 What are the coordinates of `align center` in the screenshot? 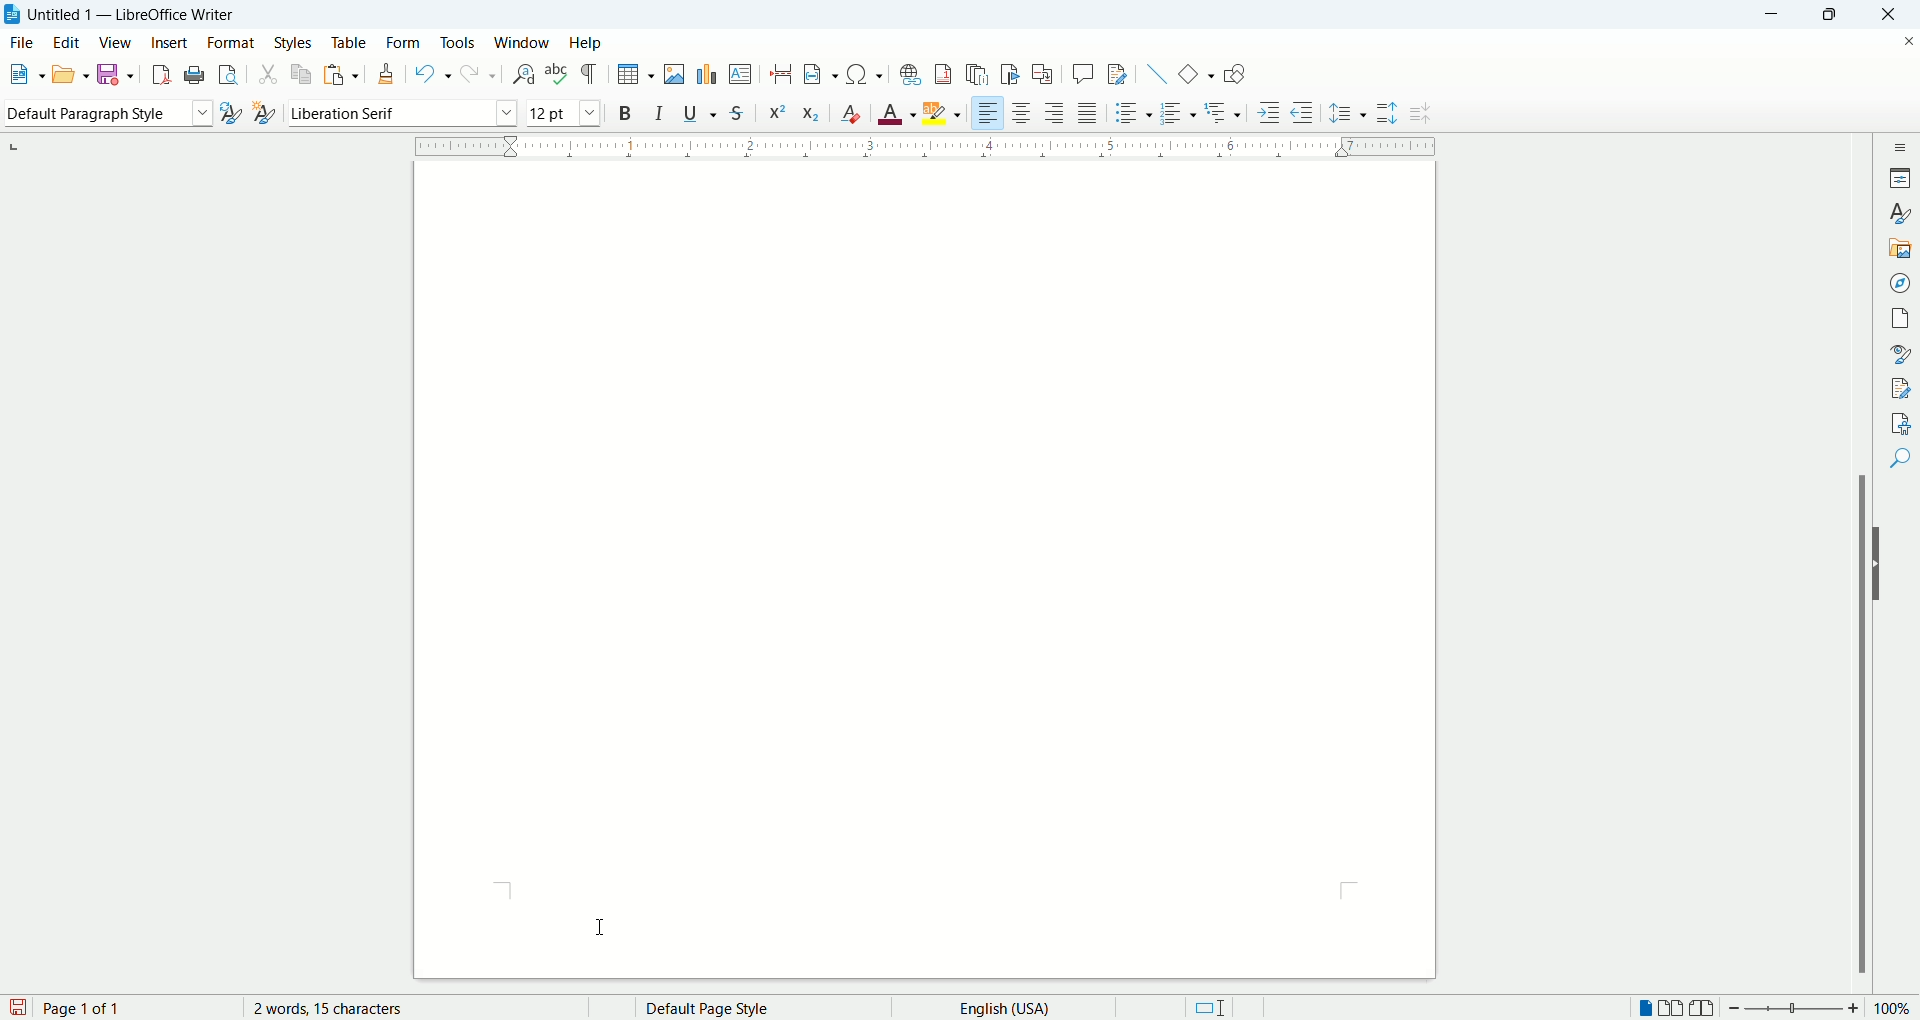 It's located at (1027, 114).